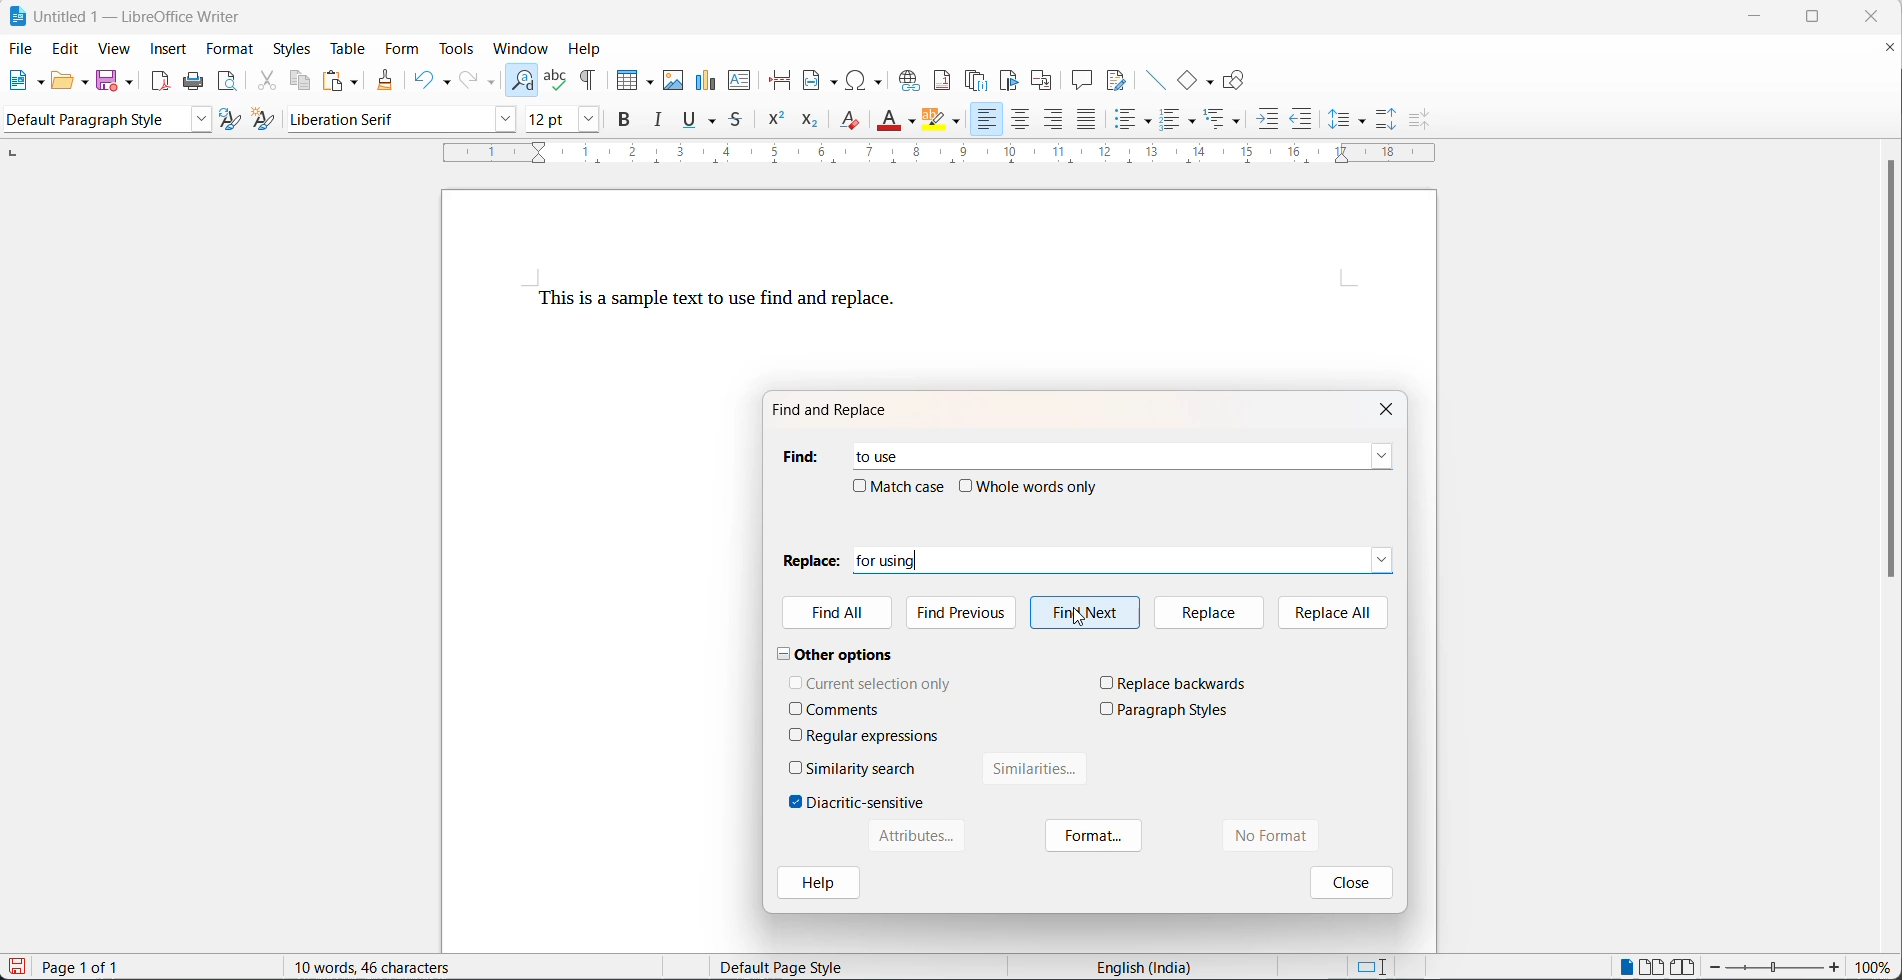  I want to click on help, so click(591, 47).